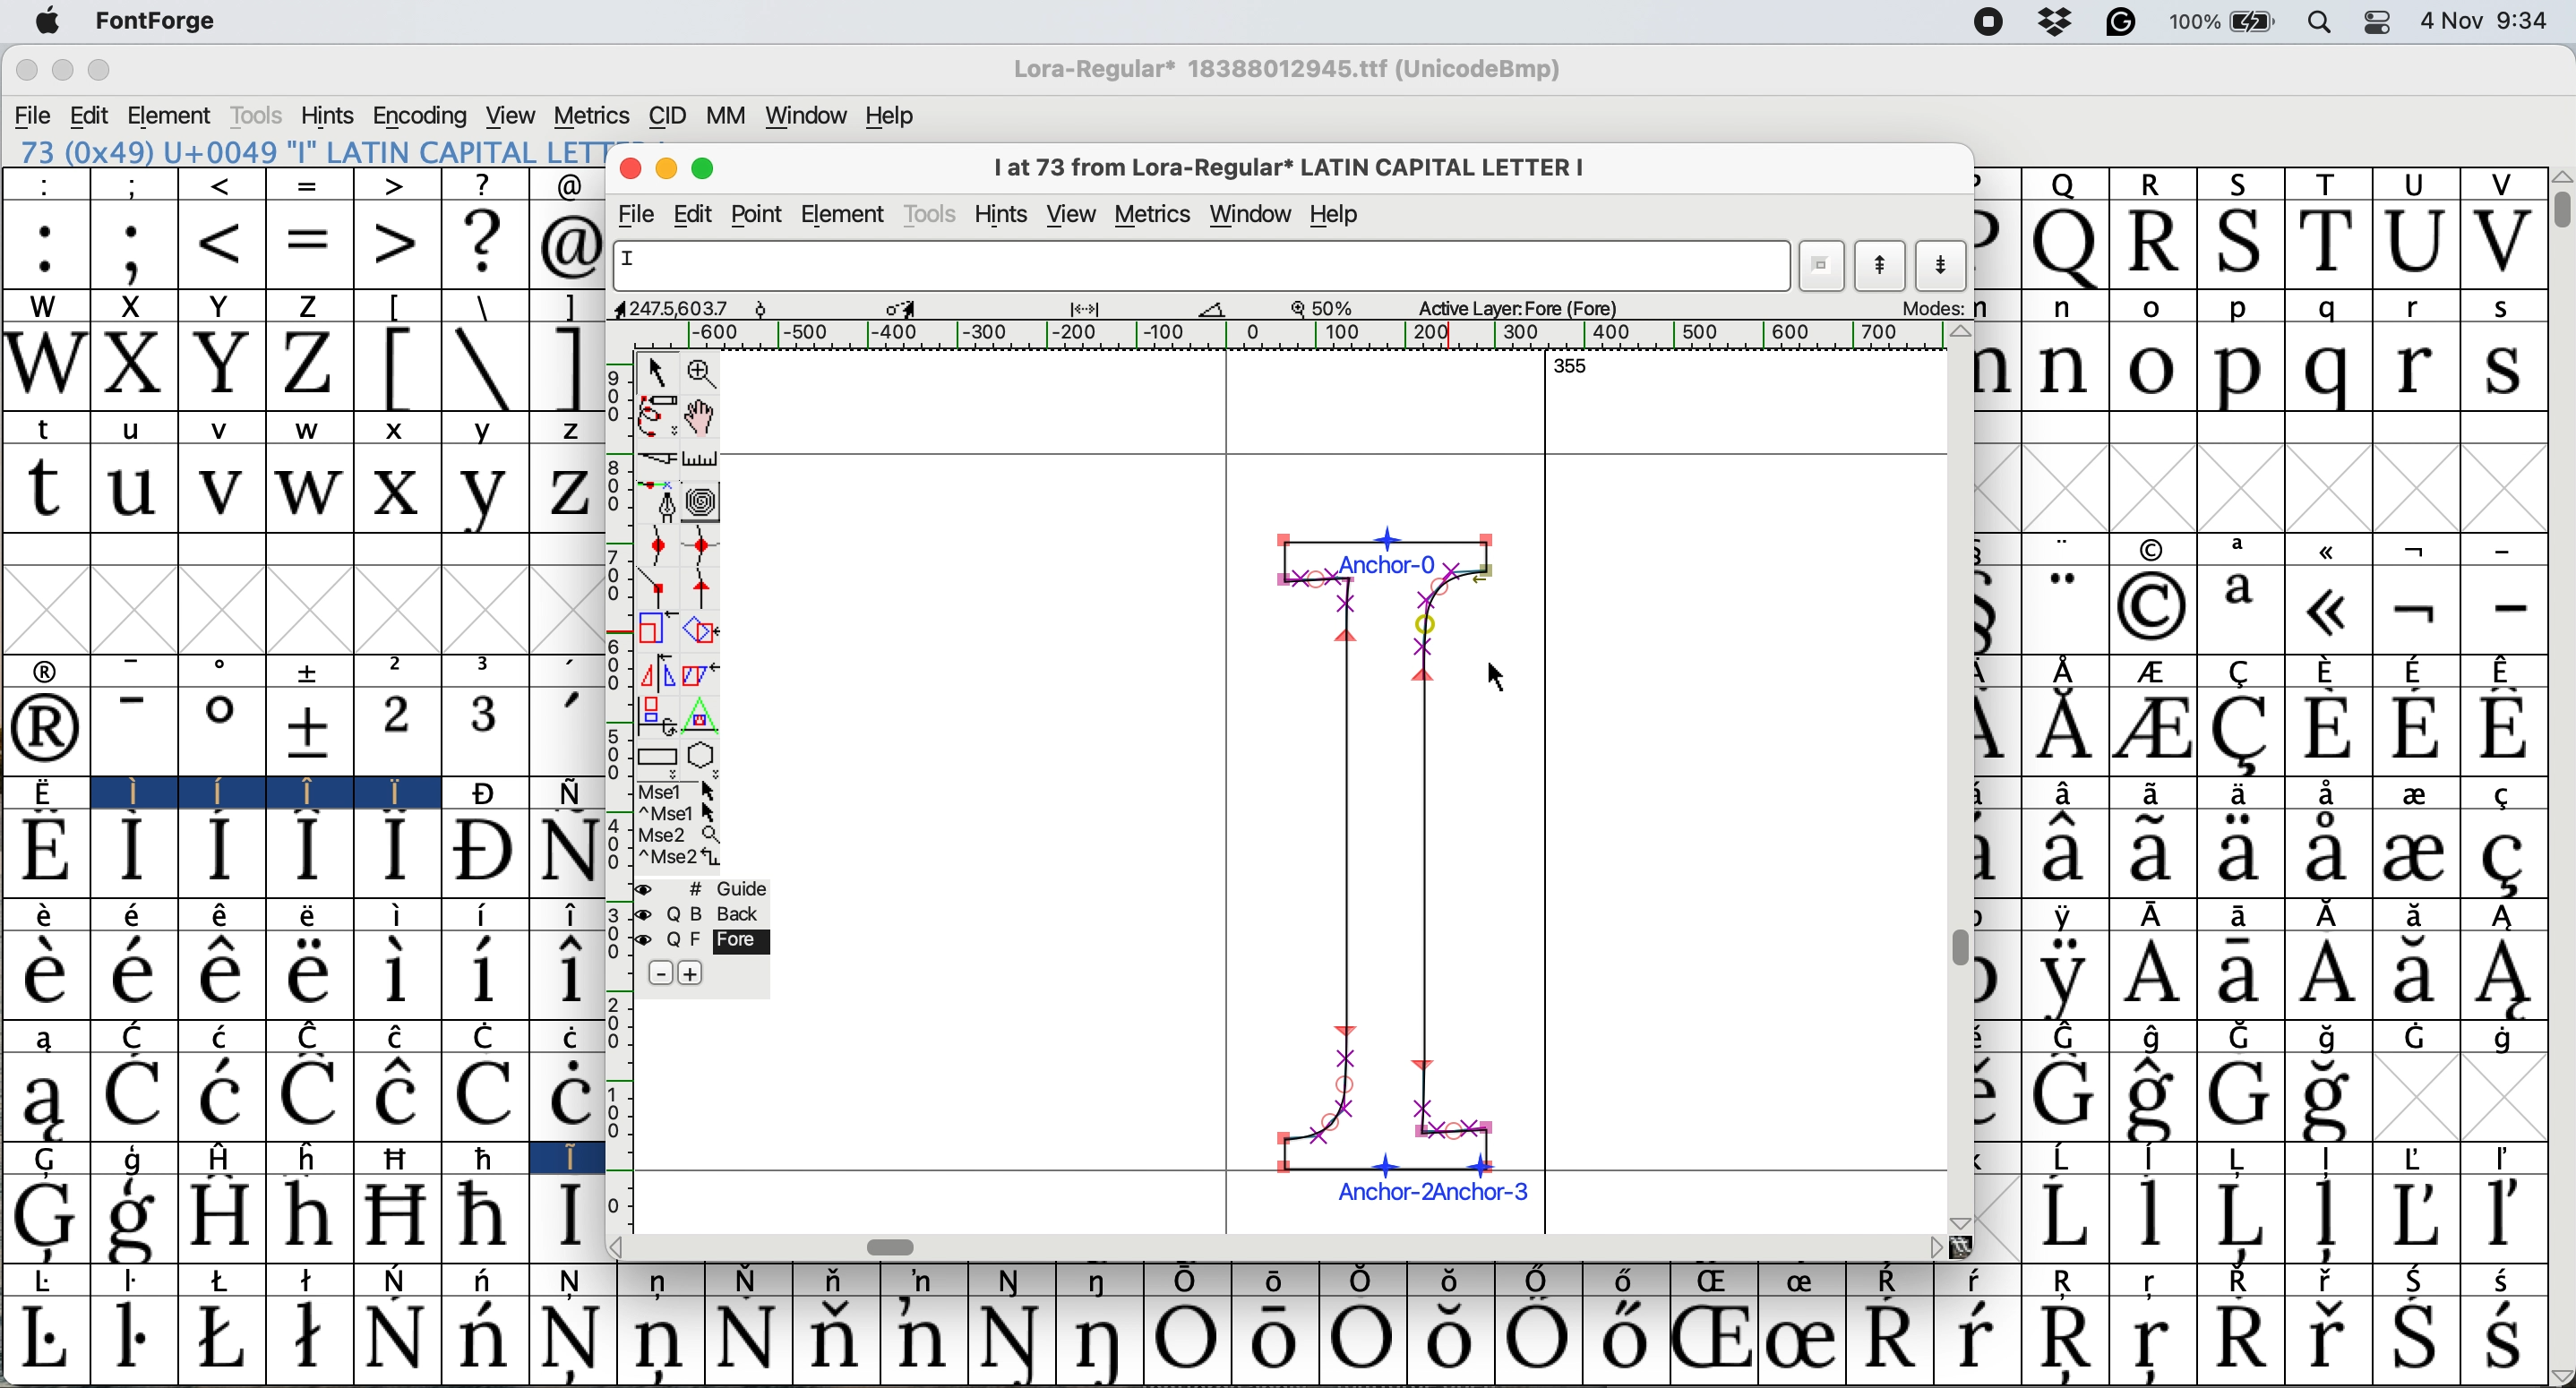 This screenshot has height=1388, width=2576. I want to click on Symbol, so click(564, 1034).